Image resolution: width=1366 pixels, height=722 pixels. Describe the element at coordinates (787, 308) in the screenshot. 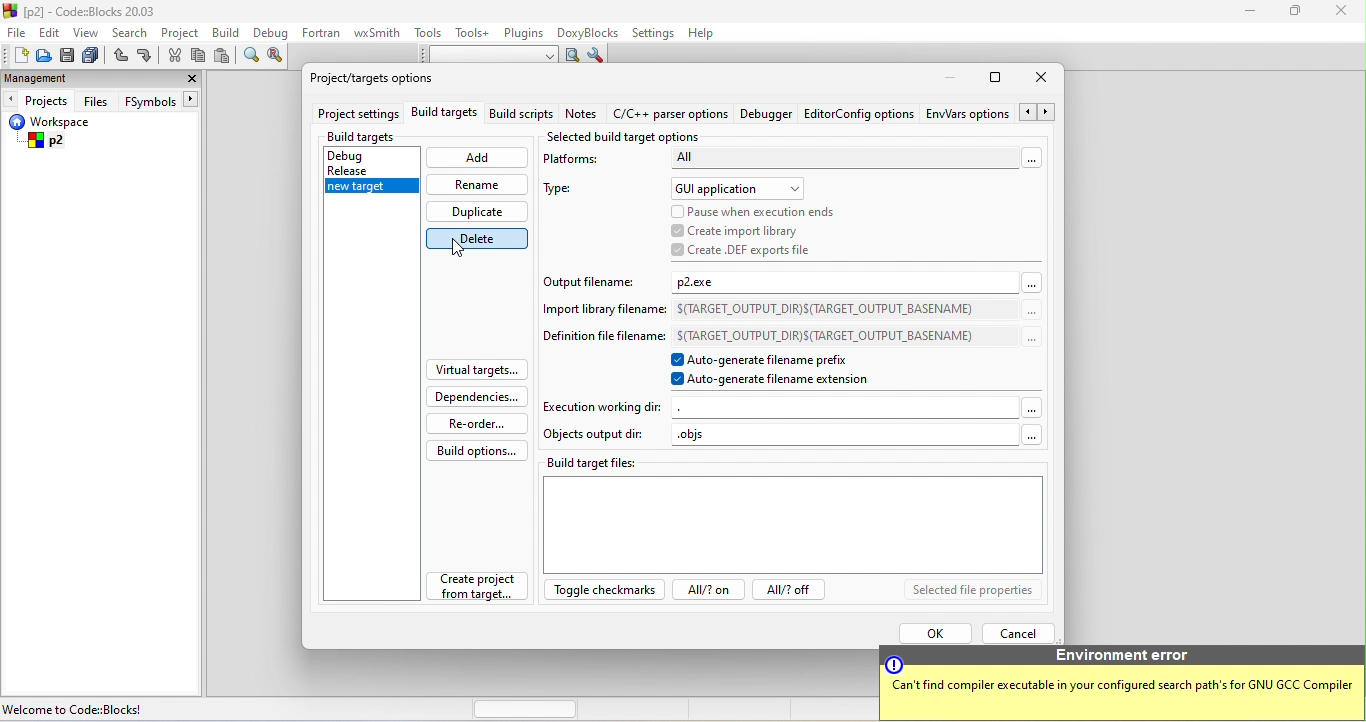

I see `Import library filename: S(TARGET_OUTPUT_DIR)S(TARGET_OUTPUT_BASENAME)` at that location.